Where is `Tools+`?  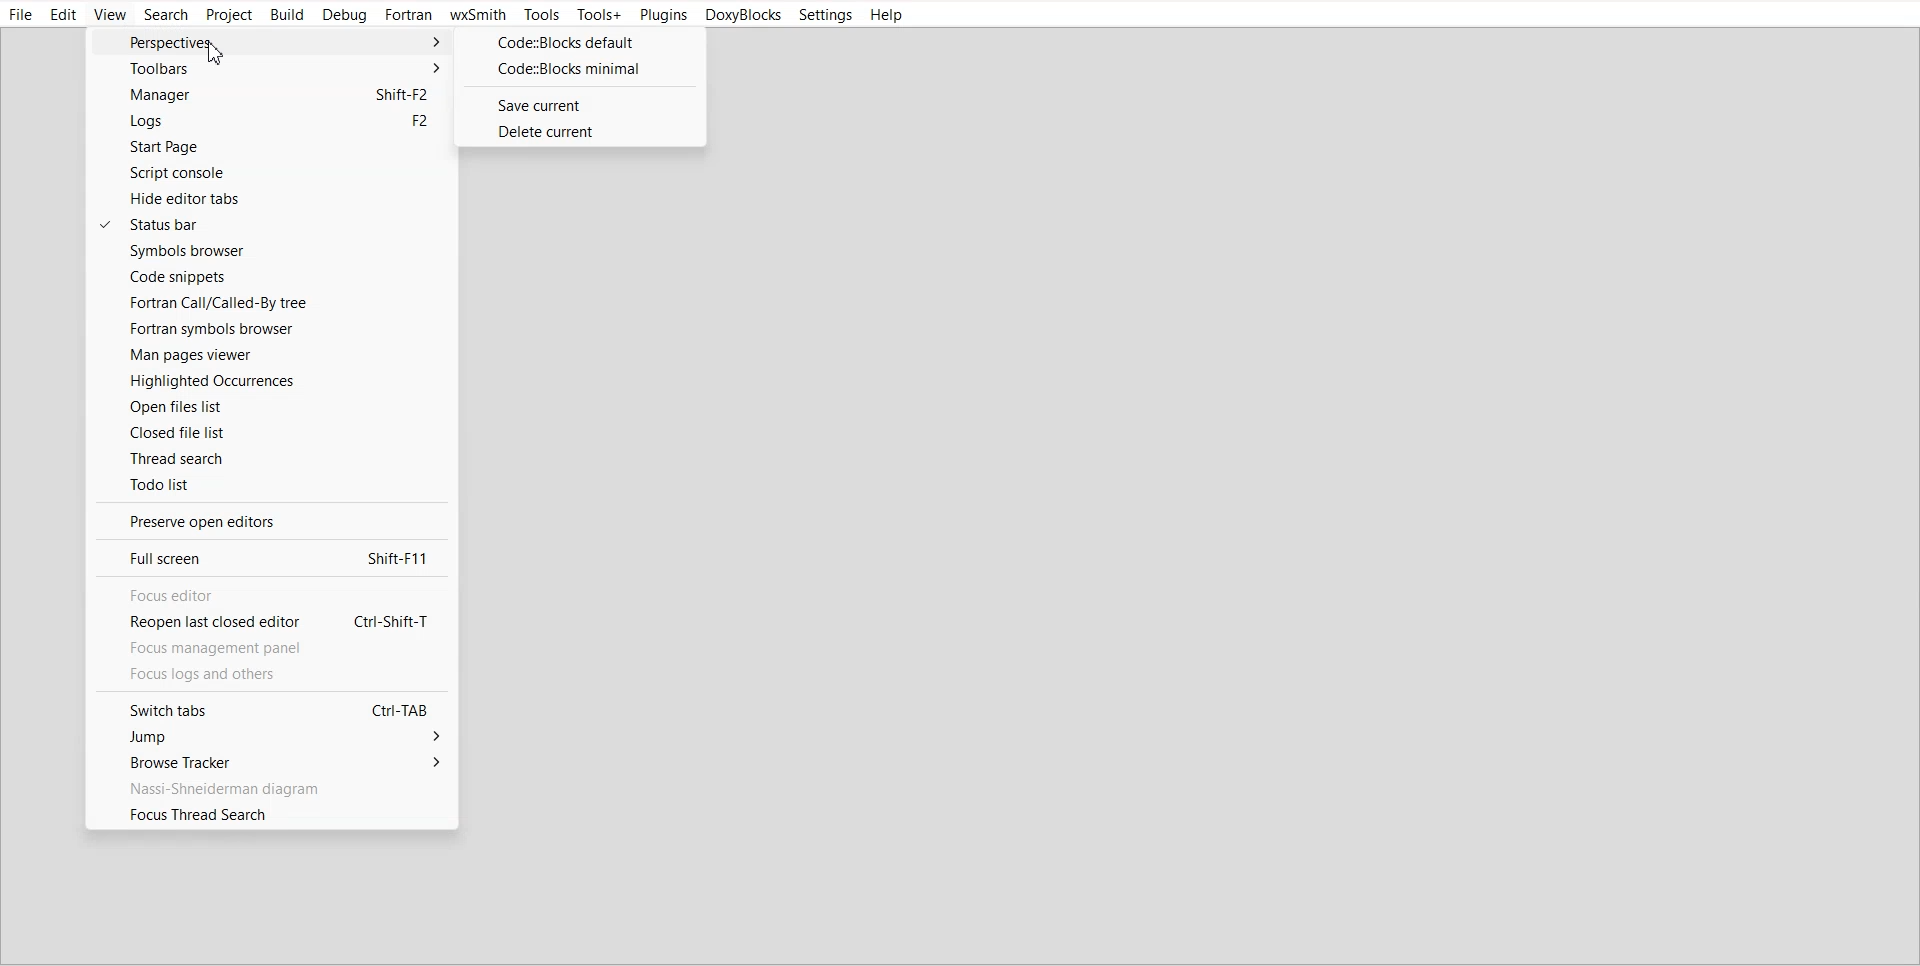
Tools+ is located at coordinates (599, 15).